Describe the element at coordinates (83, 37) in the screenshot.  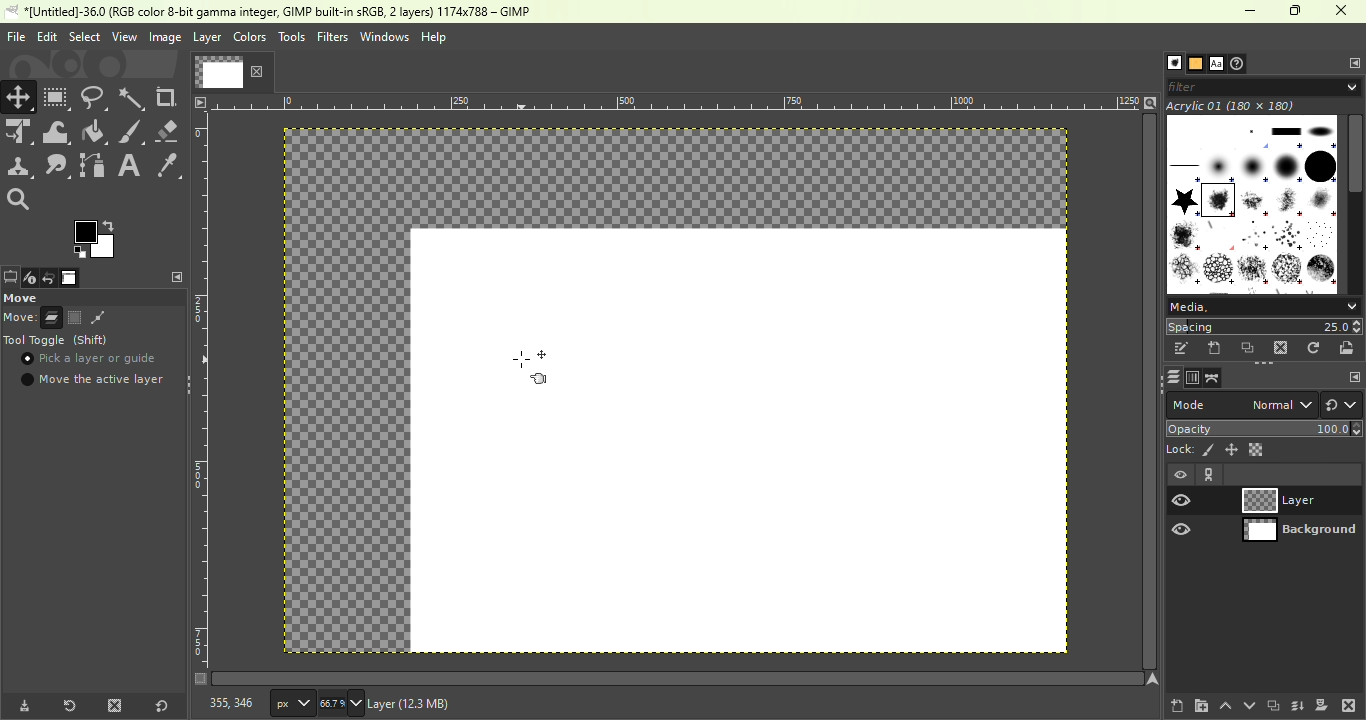
I see `` at that location.